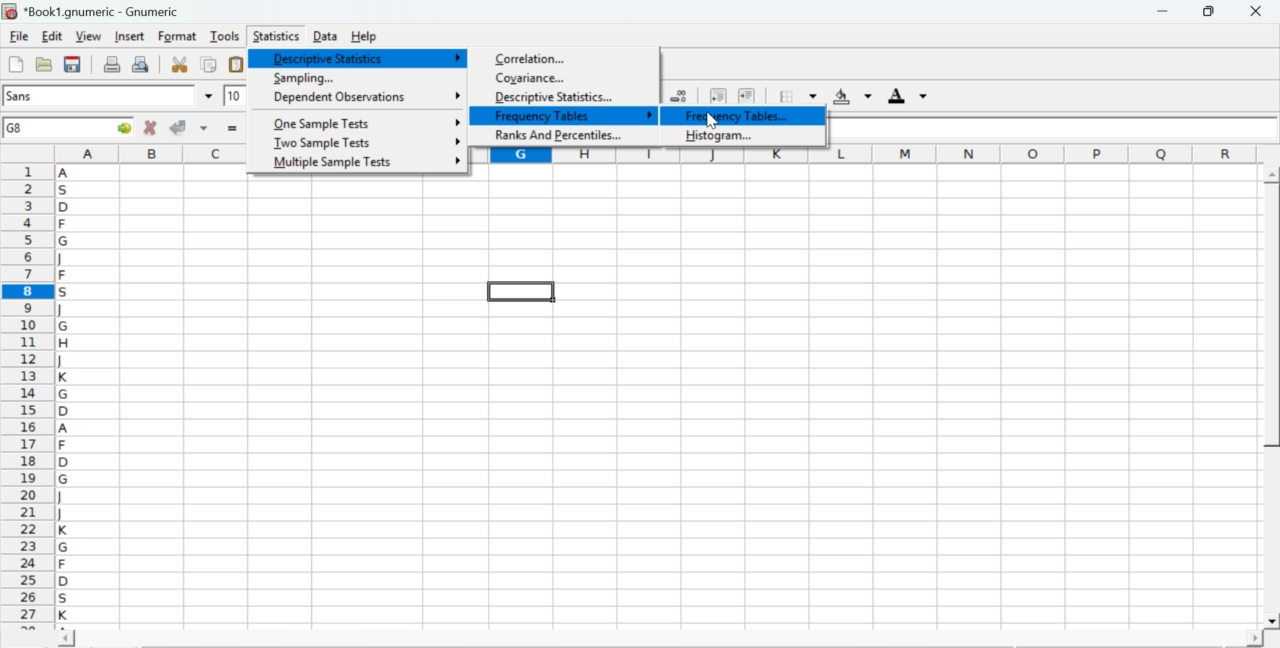  Describe the element at coordinates (65, 393) in the screenshot. I see `alphabets` at that location.